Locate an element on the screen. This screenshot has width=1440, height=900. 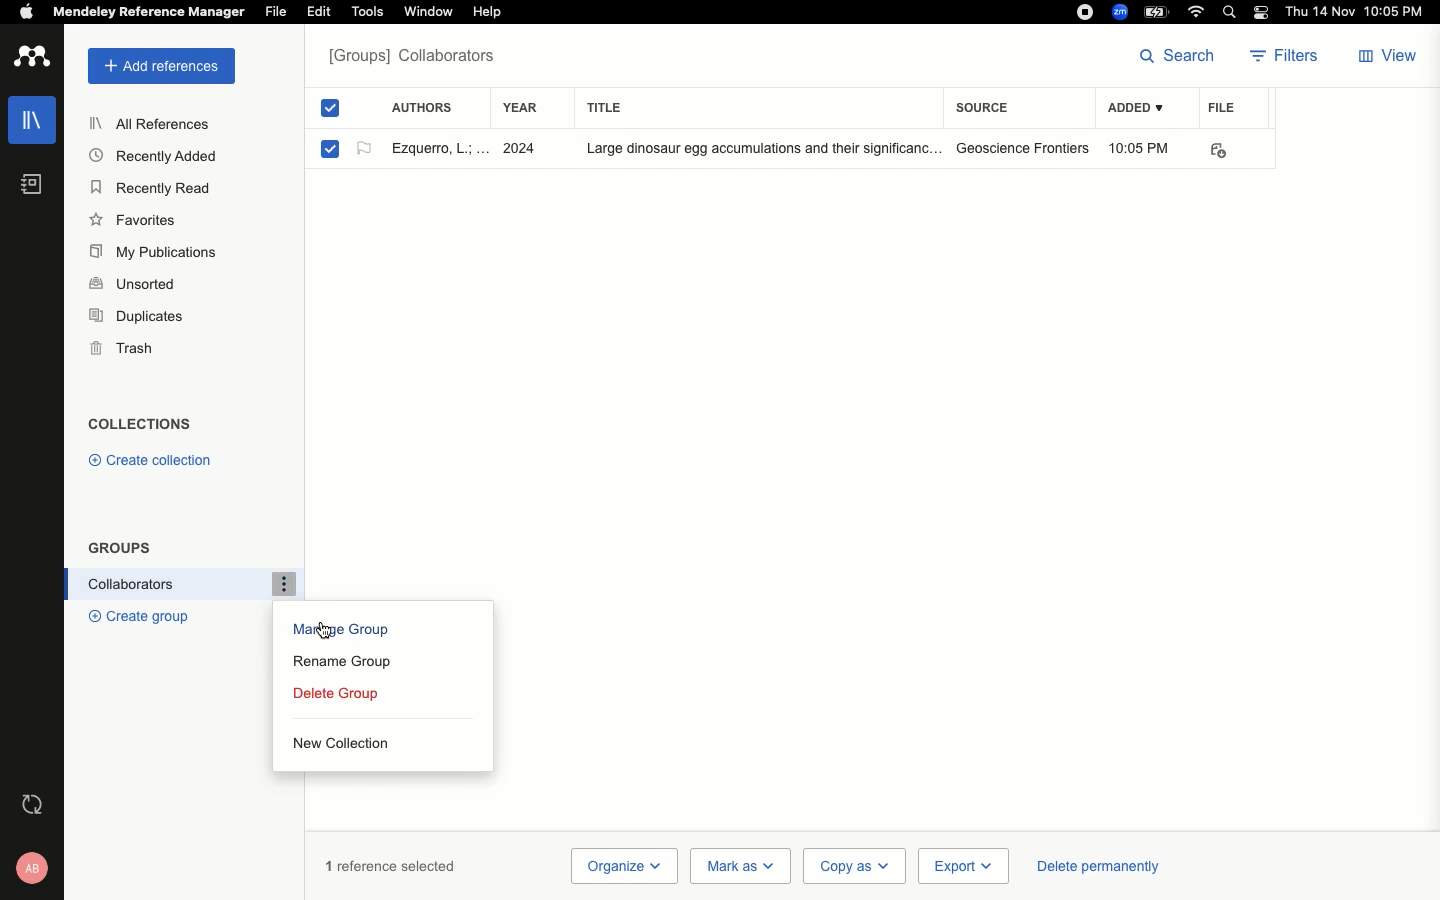
title is located at coordinates (622, 107).